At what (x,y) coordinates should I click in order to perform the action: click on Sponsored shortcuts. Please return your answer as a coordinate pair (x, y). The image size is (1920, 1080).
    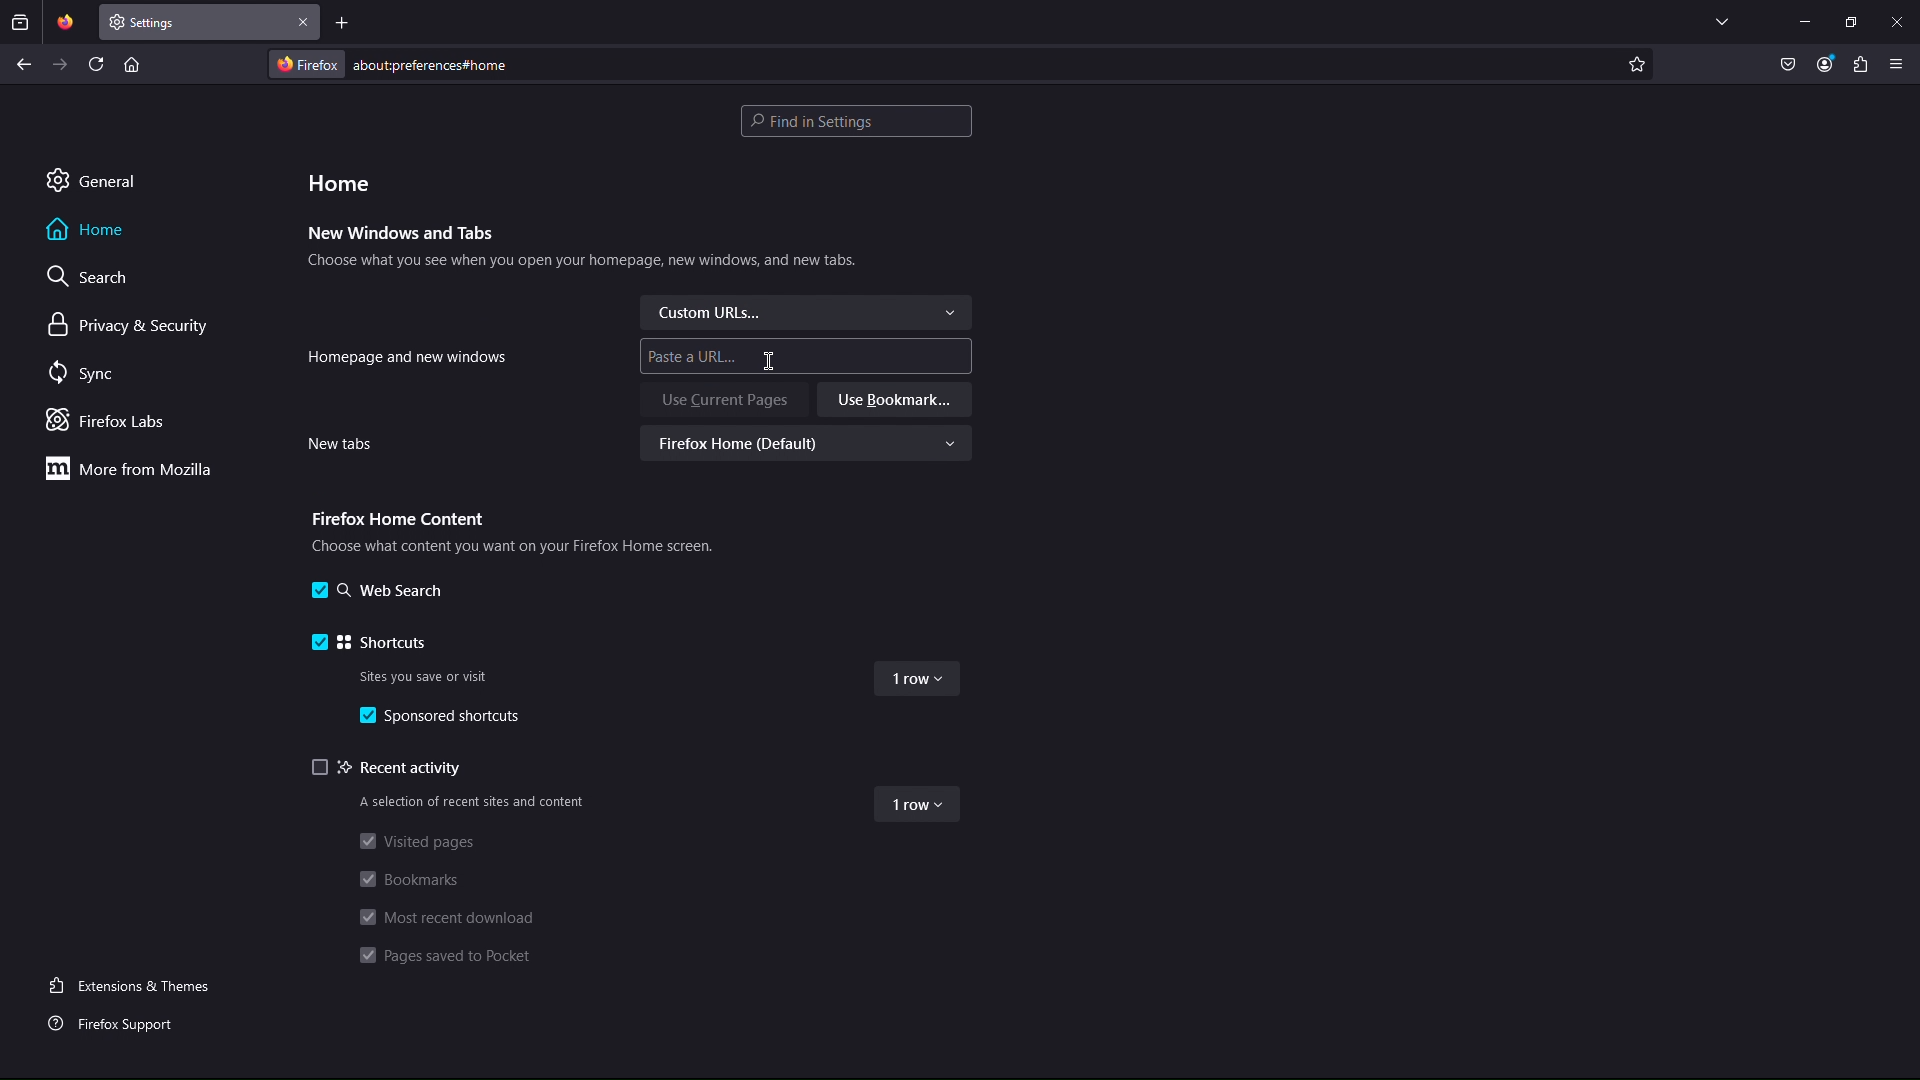
    Looking at the image, I should click on (446, 718).